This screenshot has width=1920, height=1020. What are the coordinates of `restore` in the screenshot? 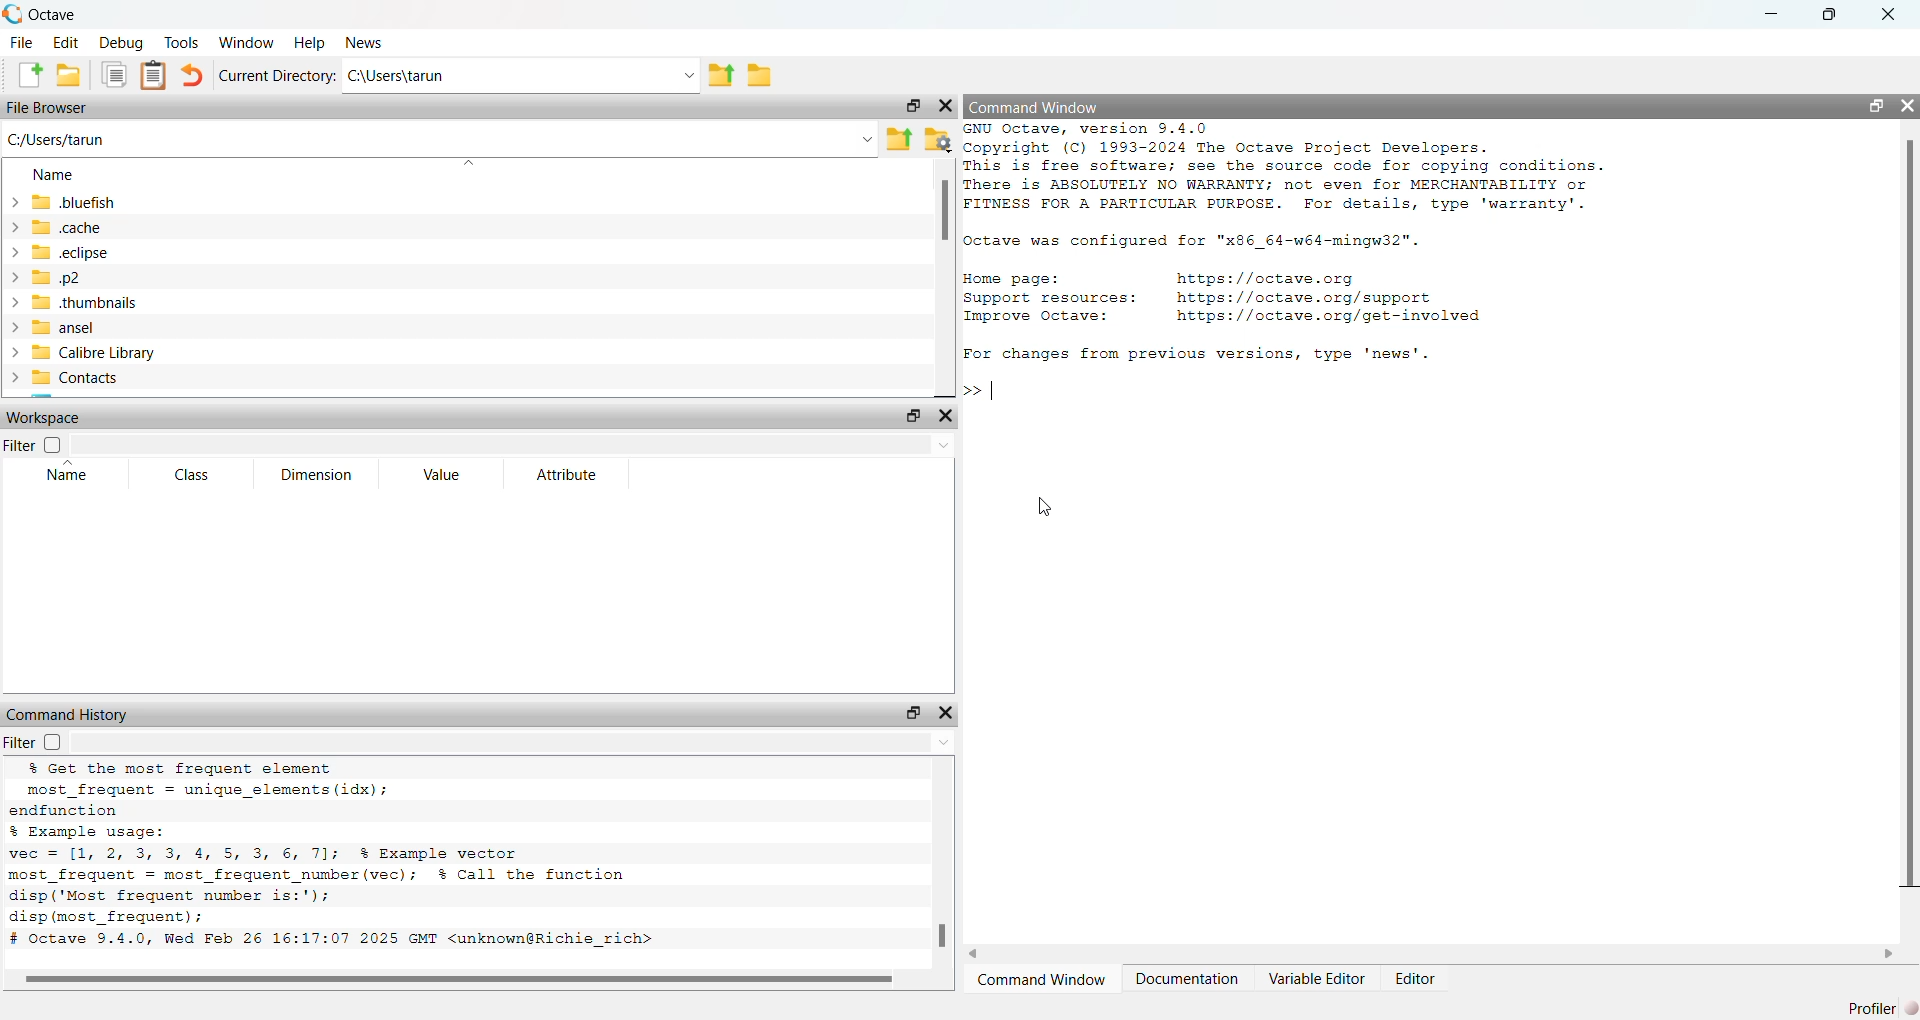 It's located at (1875, 105).